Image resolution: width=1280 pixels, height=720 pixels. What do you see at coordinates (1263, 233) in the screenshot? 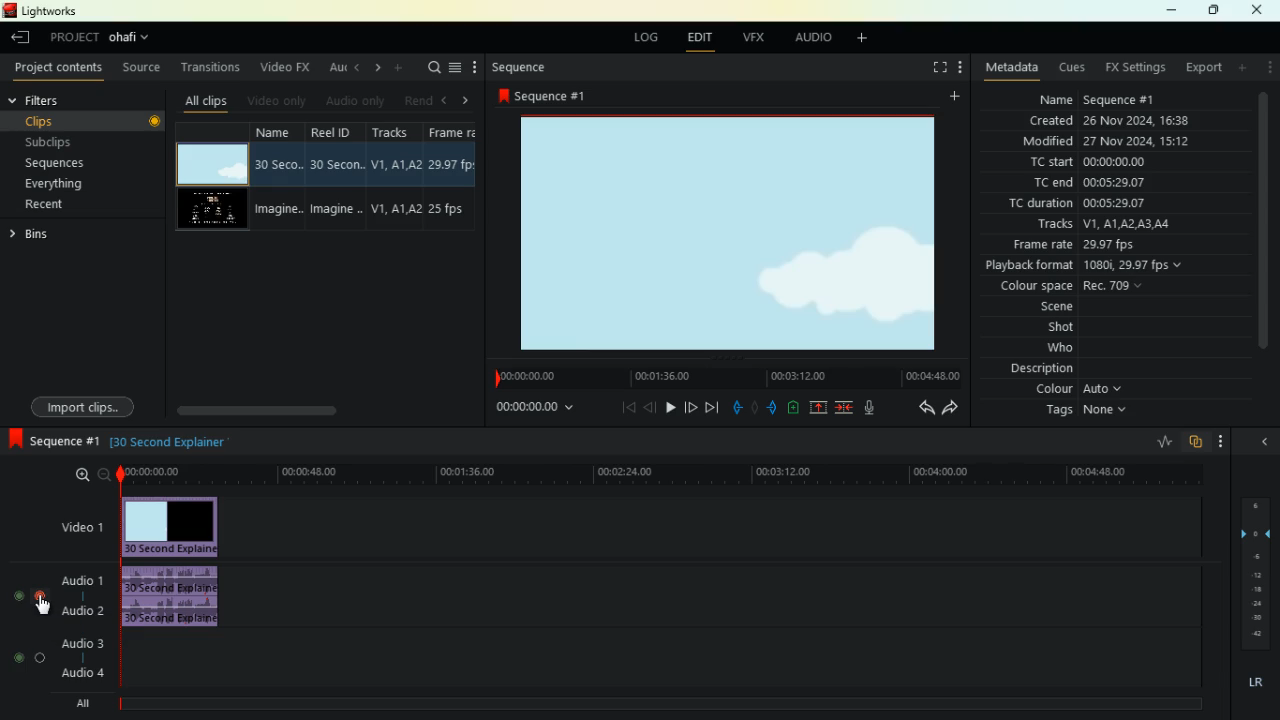
I see `vertical scroll bar` at bounding box center [1263, 233].